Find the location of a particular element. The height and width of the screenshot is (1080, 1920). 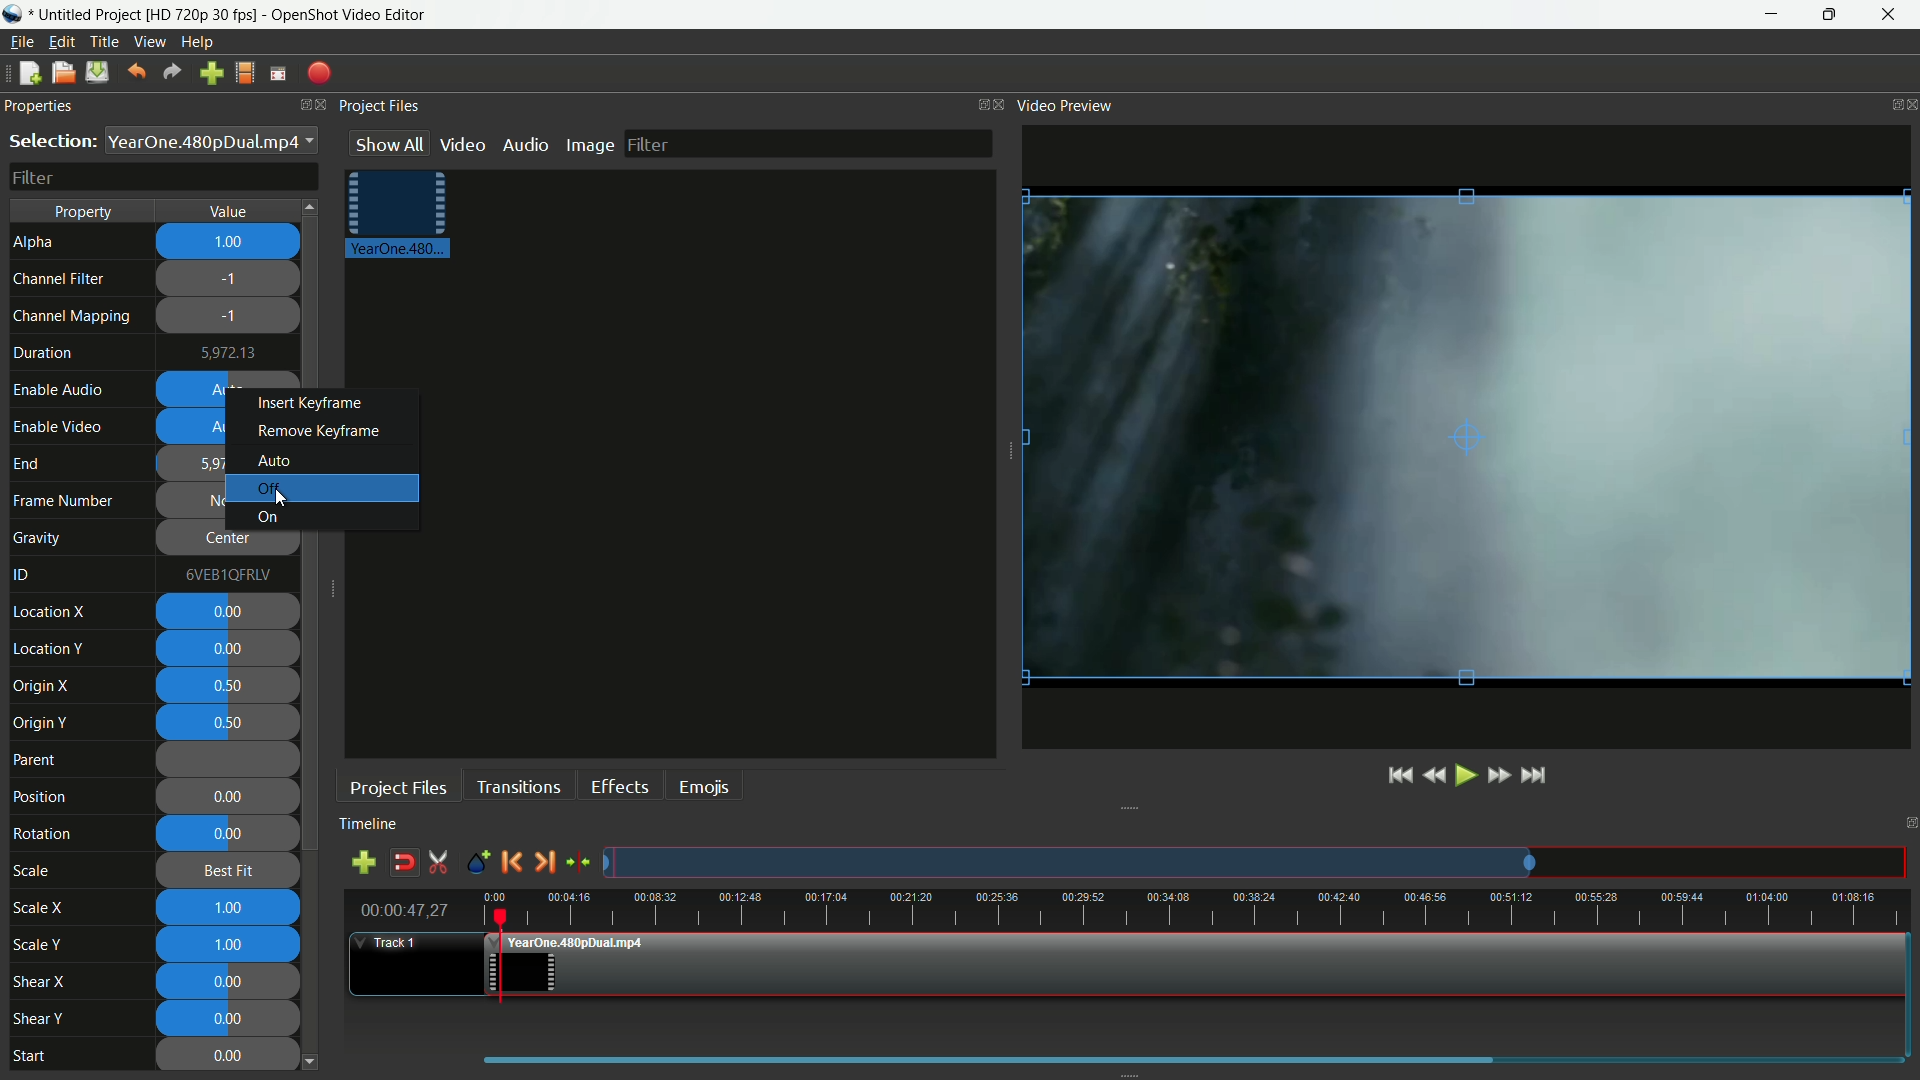

project name is located at coordinates (82, 14).